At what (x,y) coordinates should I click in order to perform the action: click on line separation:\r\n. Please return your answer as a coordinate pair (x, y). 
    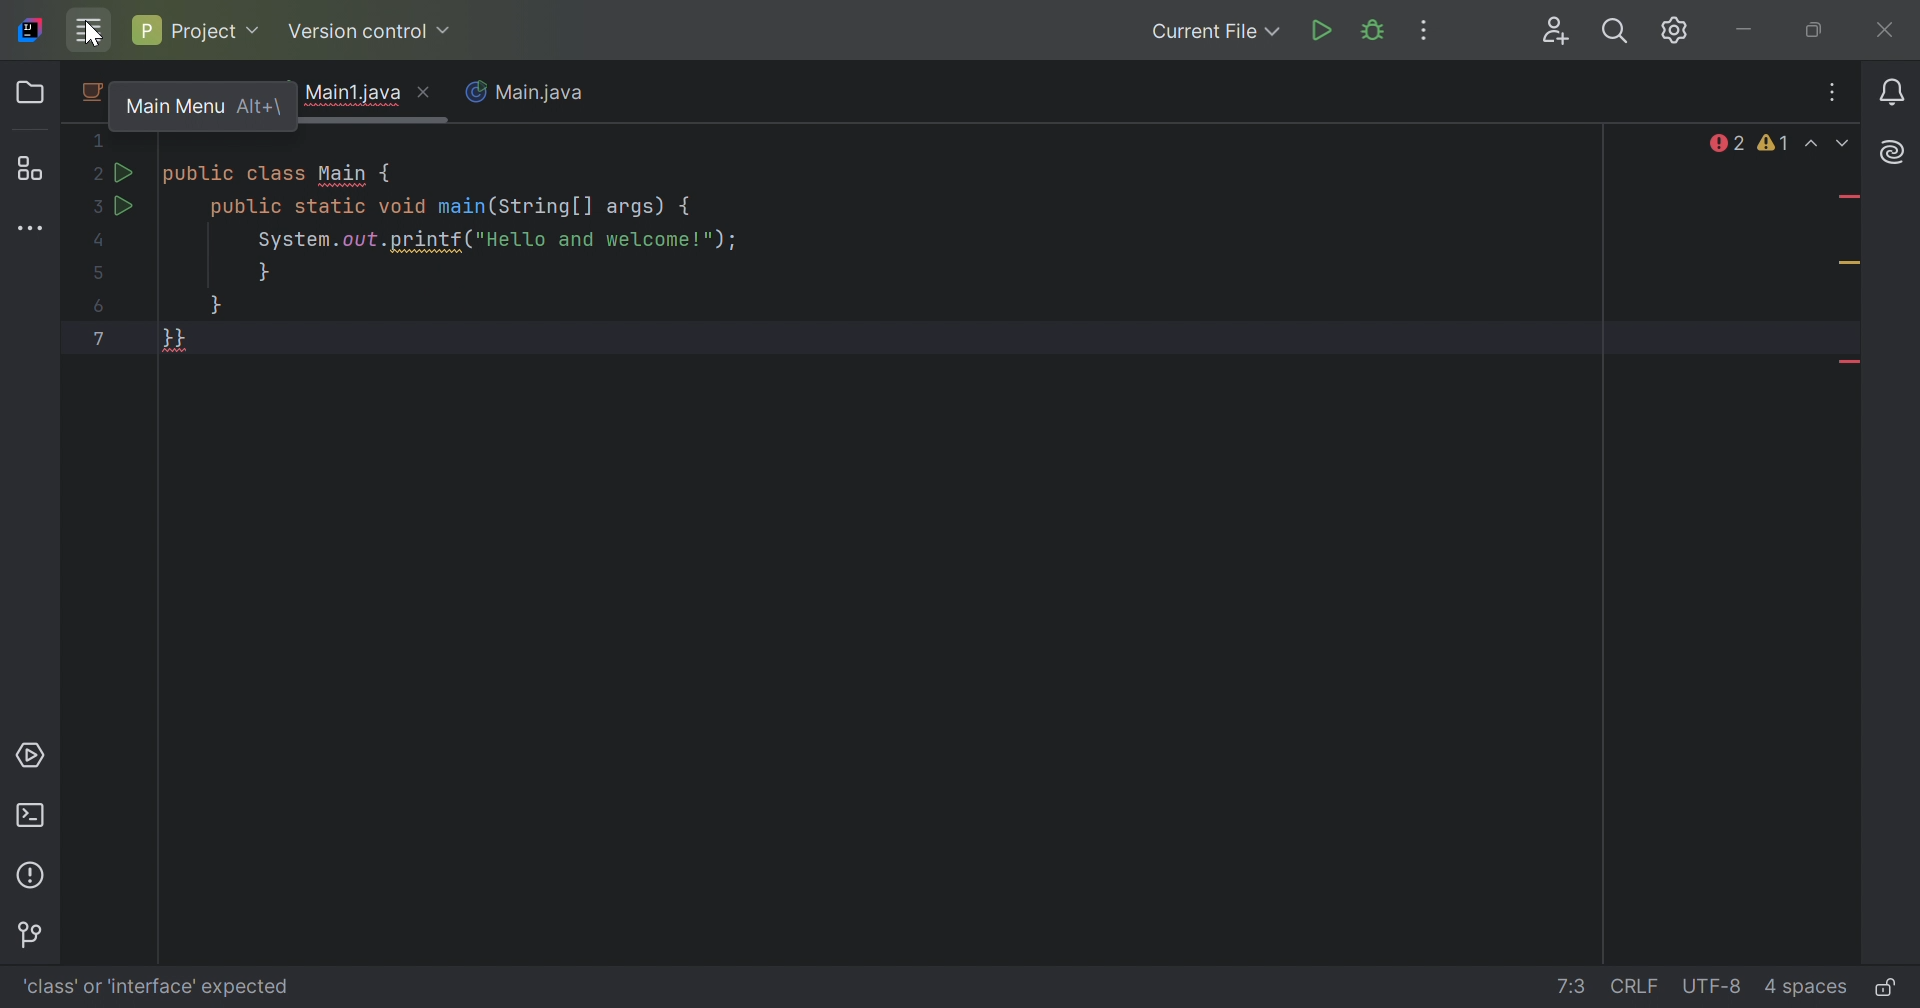
    Looking at the image, I should click on (1635, 987).